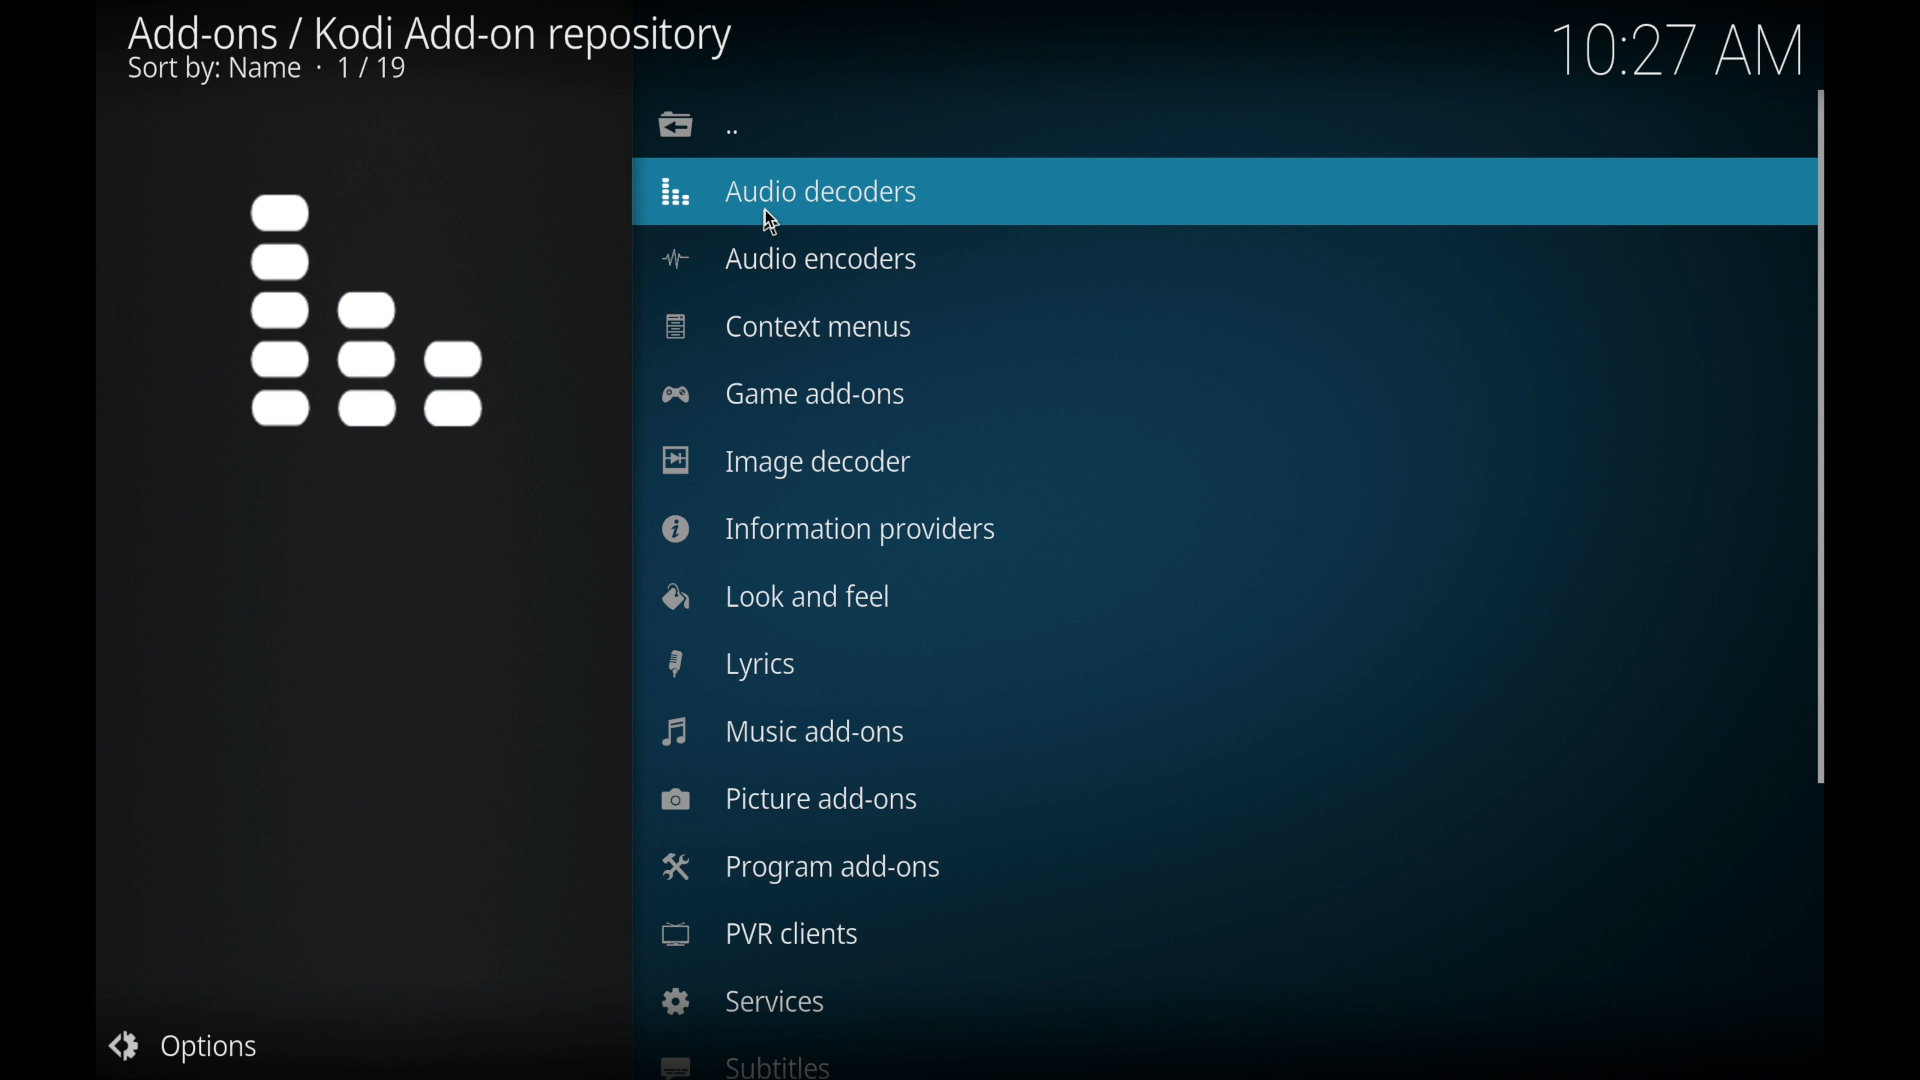 Image resolution: width=1920 pixels, height=1080 pixels. What do you see at coordinates (786, 327) in the screenshot?
I see `context menus` at bounding box center [786, 327].